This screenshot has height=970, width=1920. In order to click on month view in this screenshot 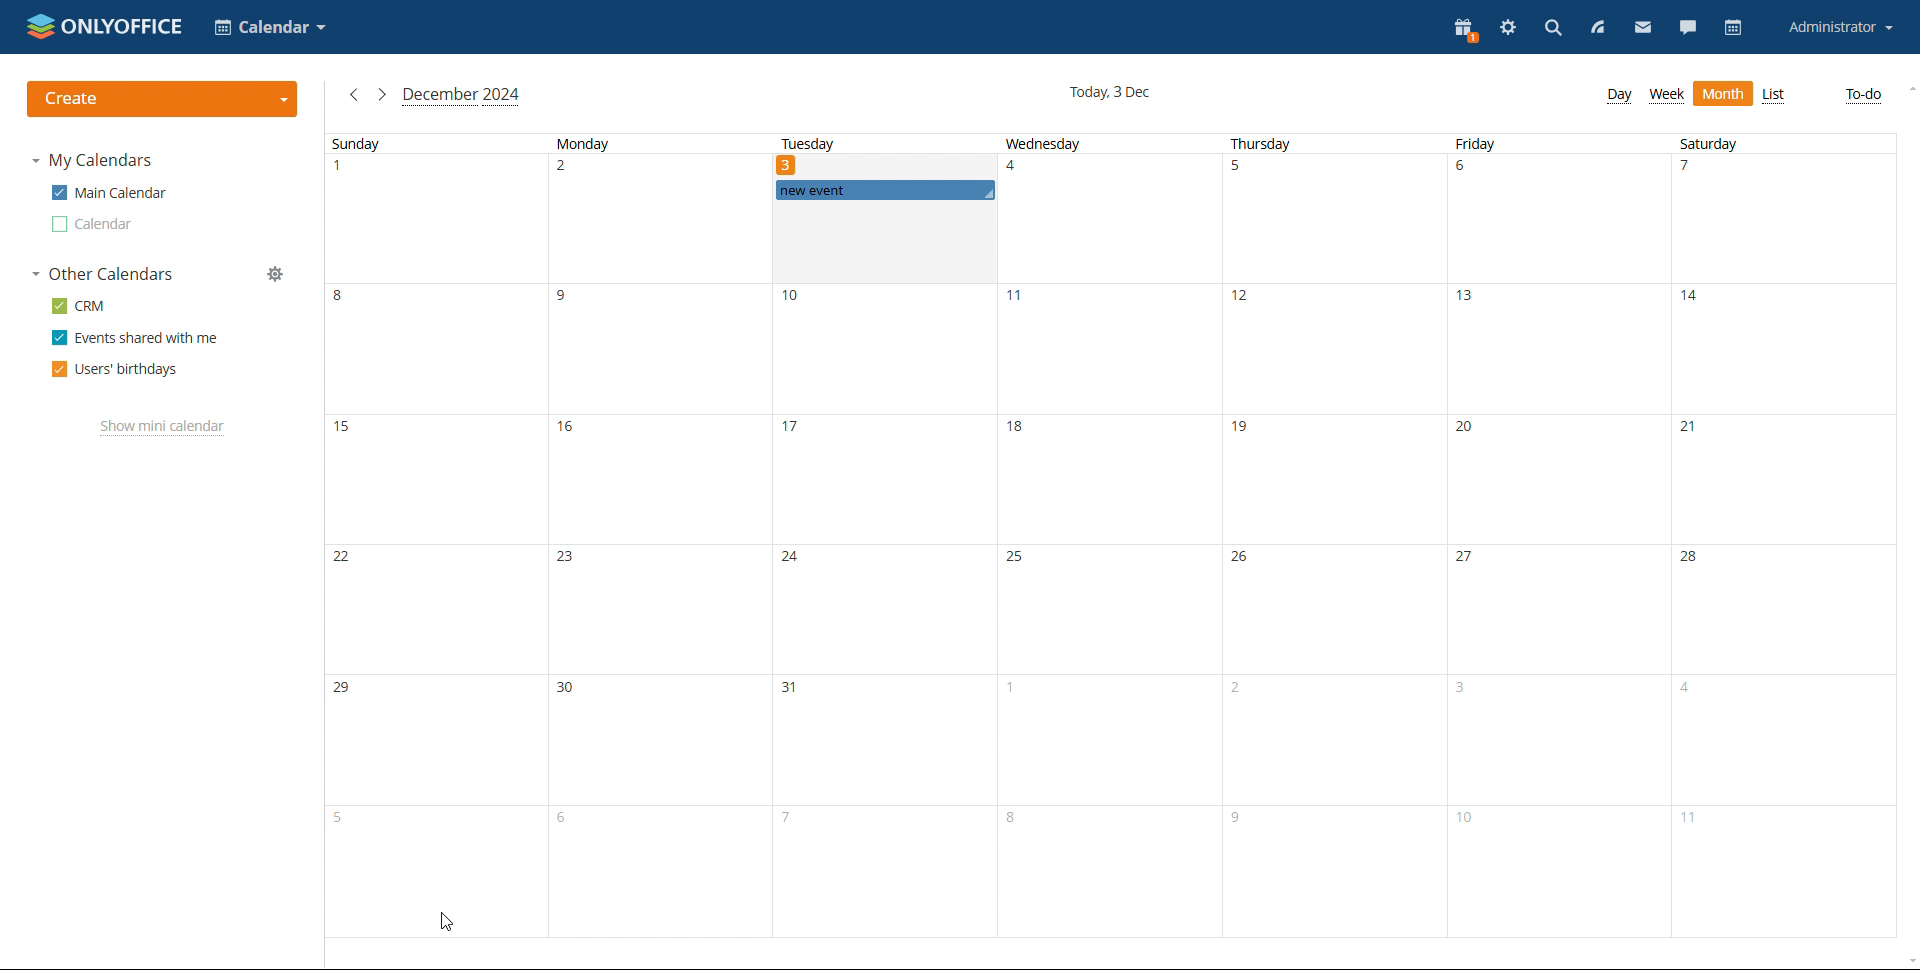, I will do `click(1723, 93)`.